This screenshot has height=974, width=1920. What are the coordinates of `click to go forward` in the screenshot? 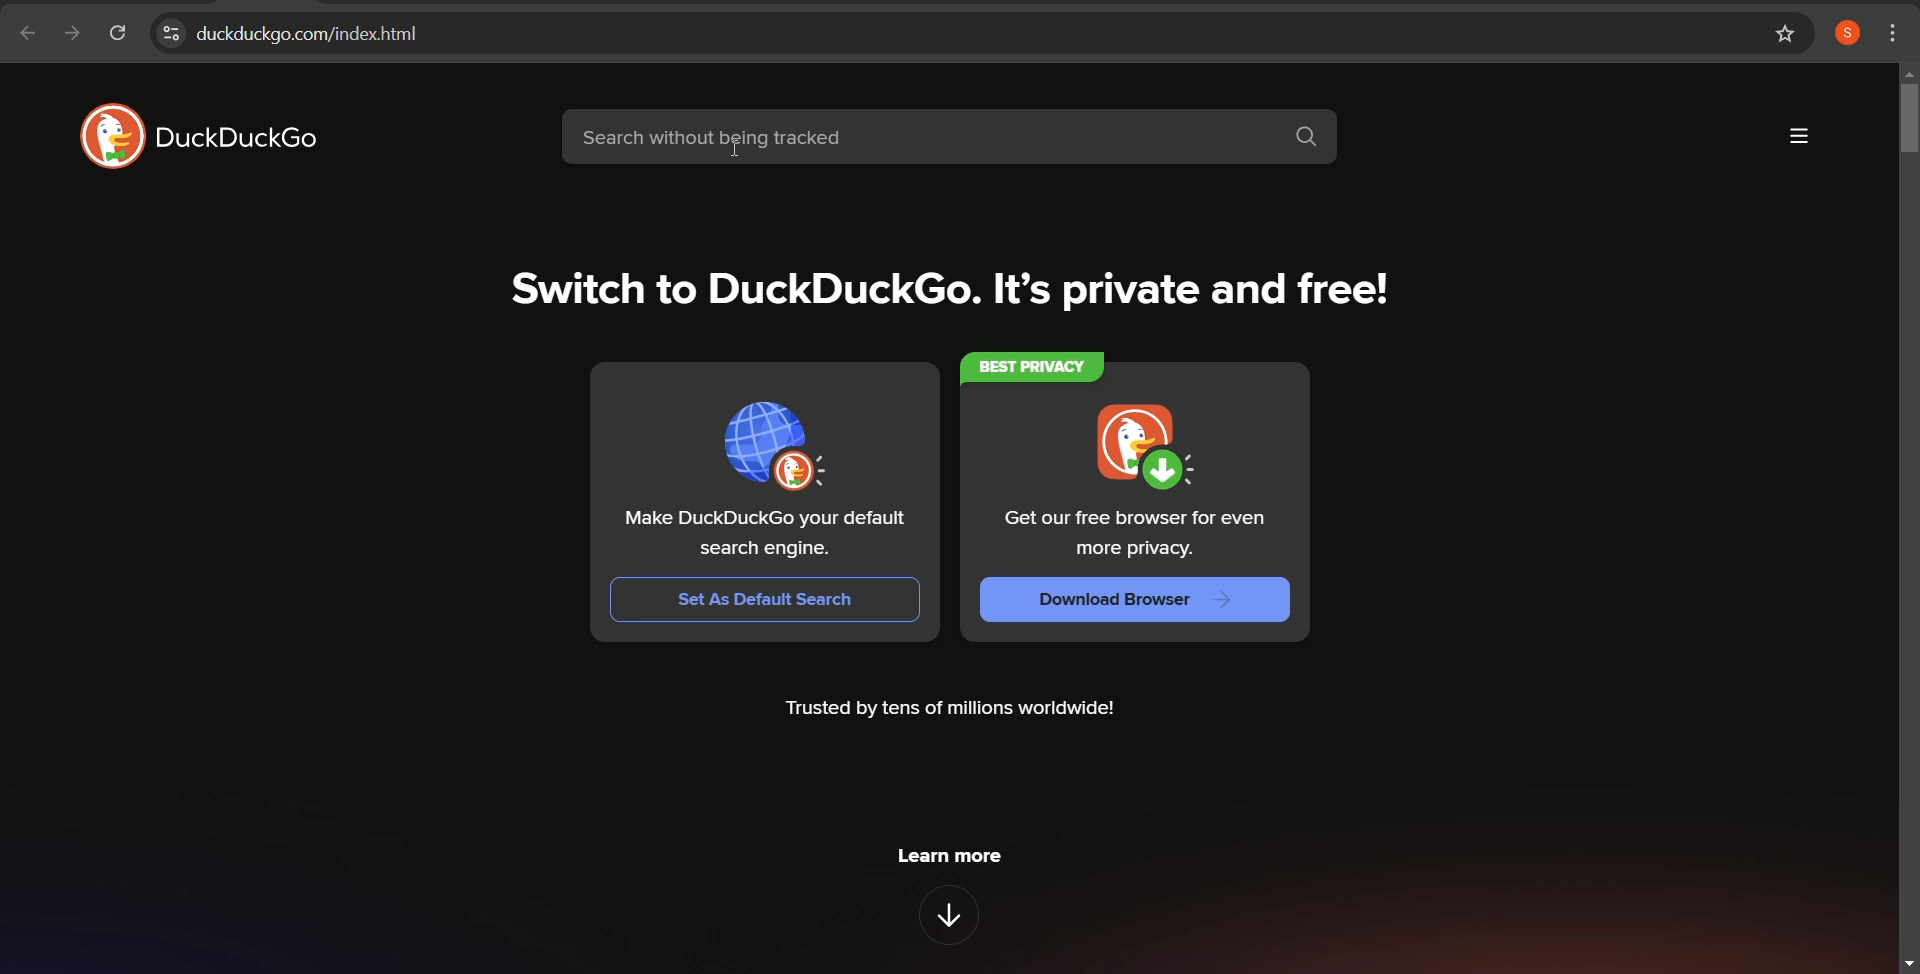 It's located at (71, 36).